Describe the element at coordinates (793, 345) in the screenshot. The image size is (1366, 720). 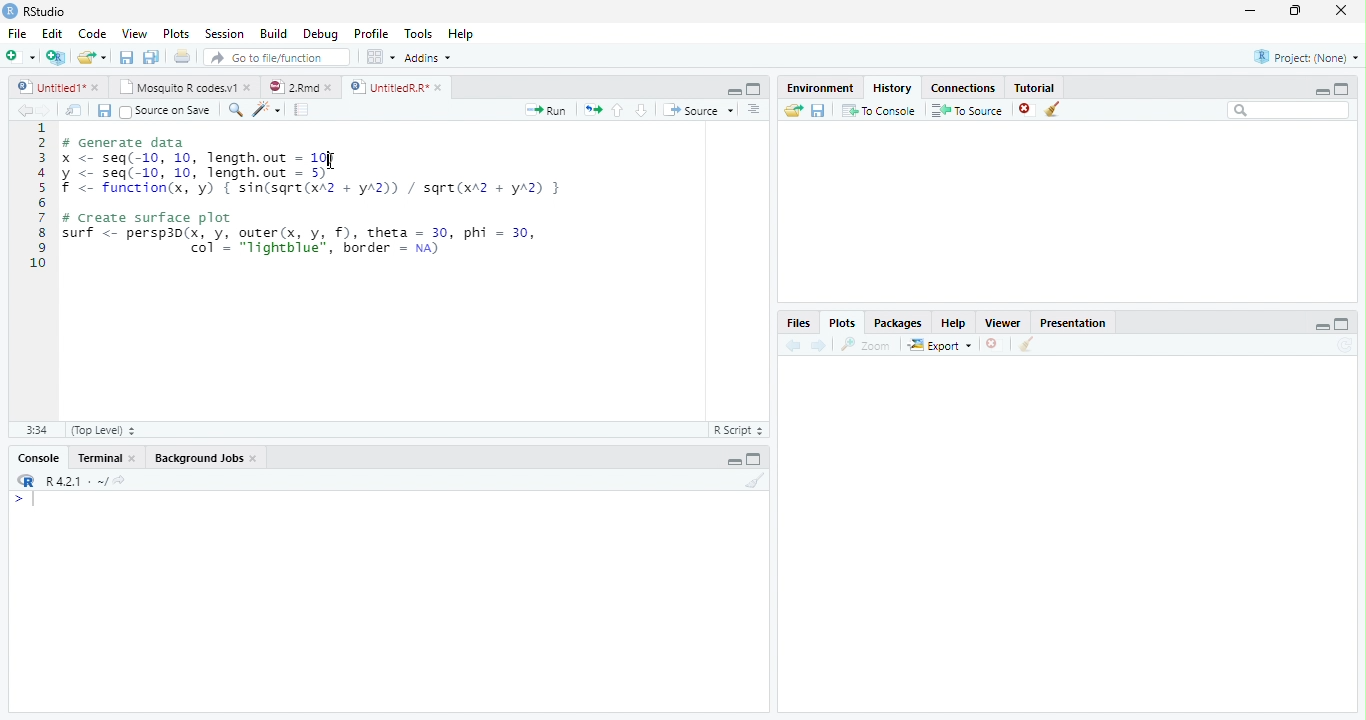
I see `Previous plot` at that location.